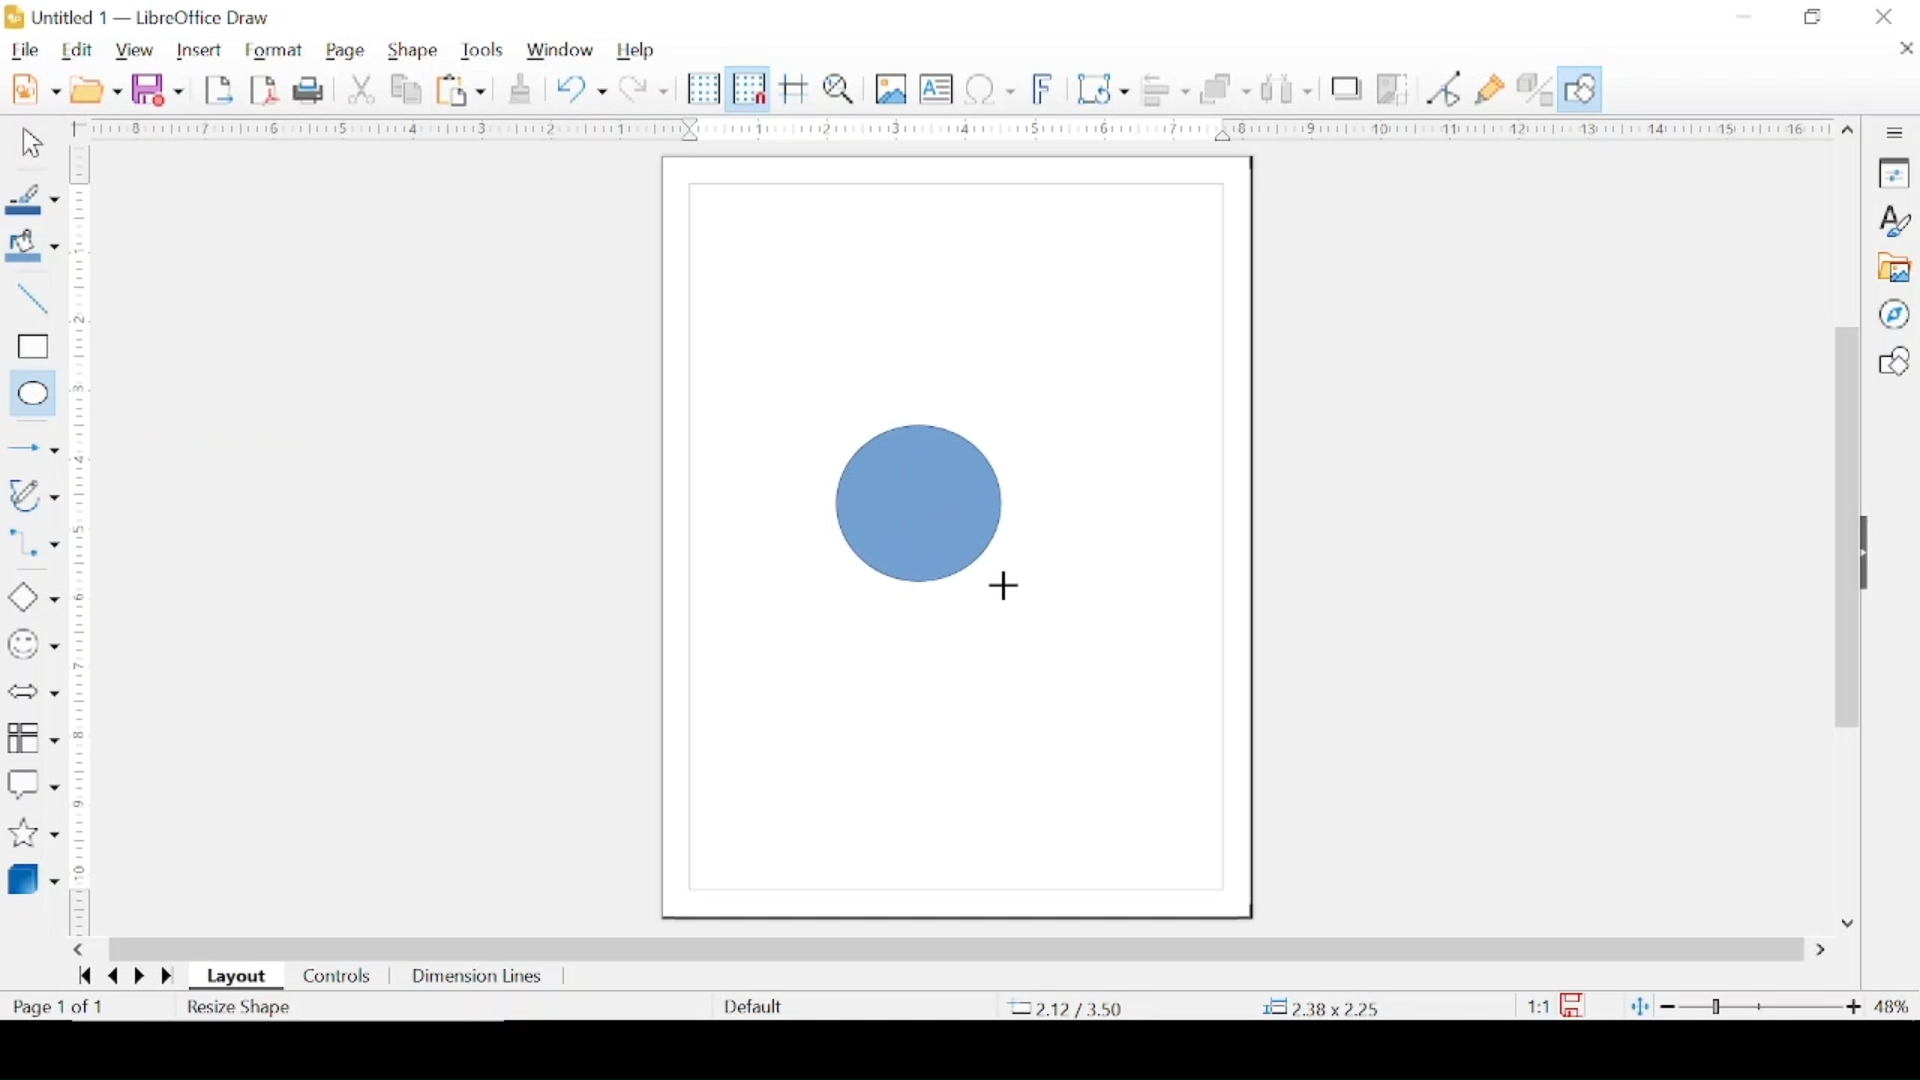 Image resolution: width=1920 pixels, height=1080 pixels. Describe the element at coordinates (29, 392) in the screenshot. I see `ellipse` at that location.